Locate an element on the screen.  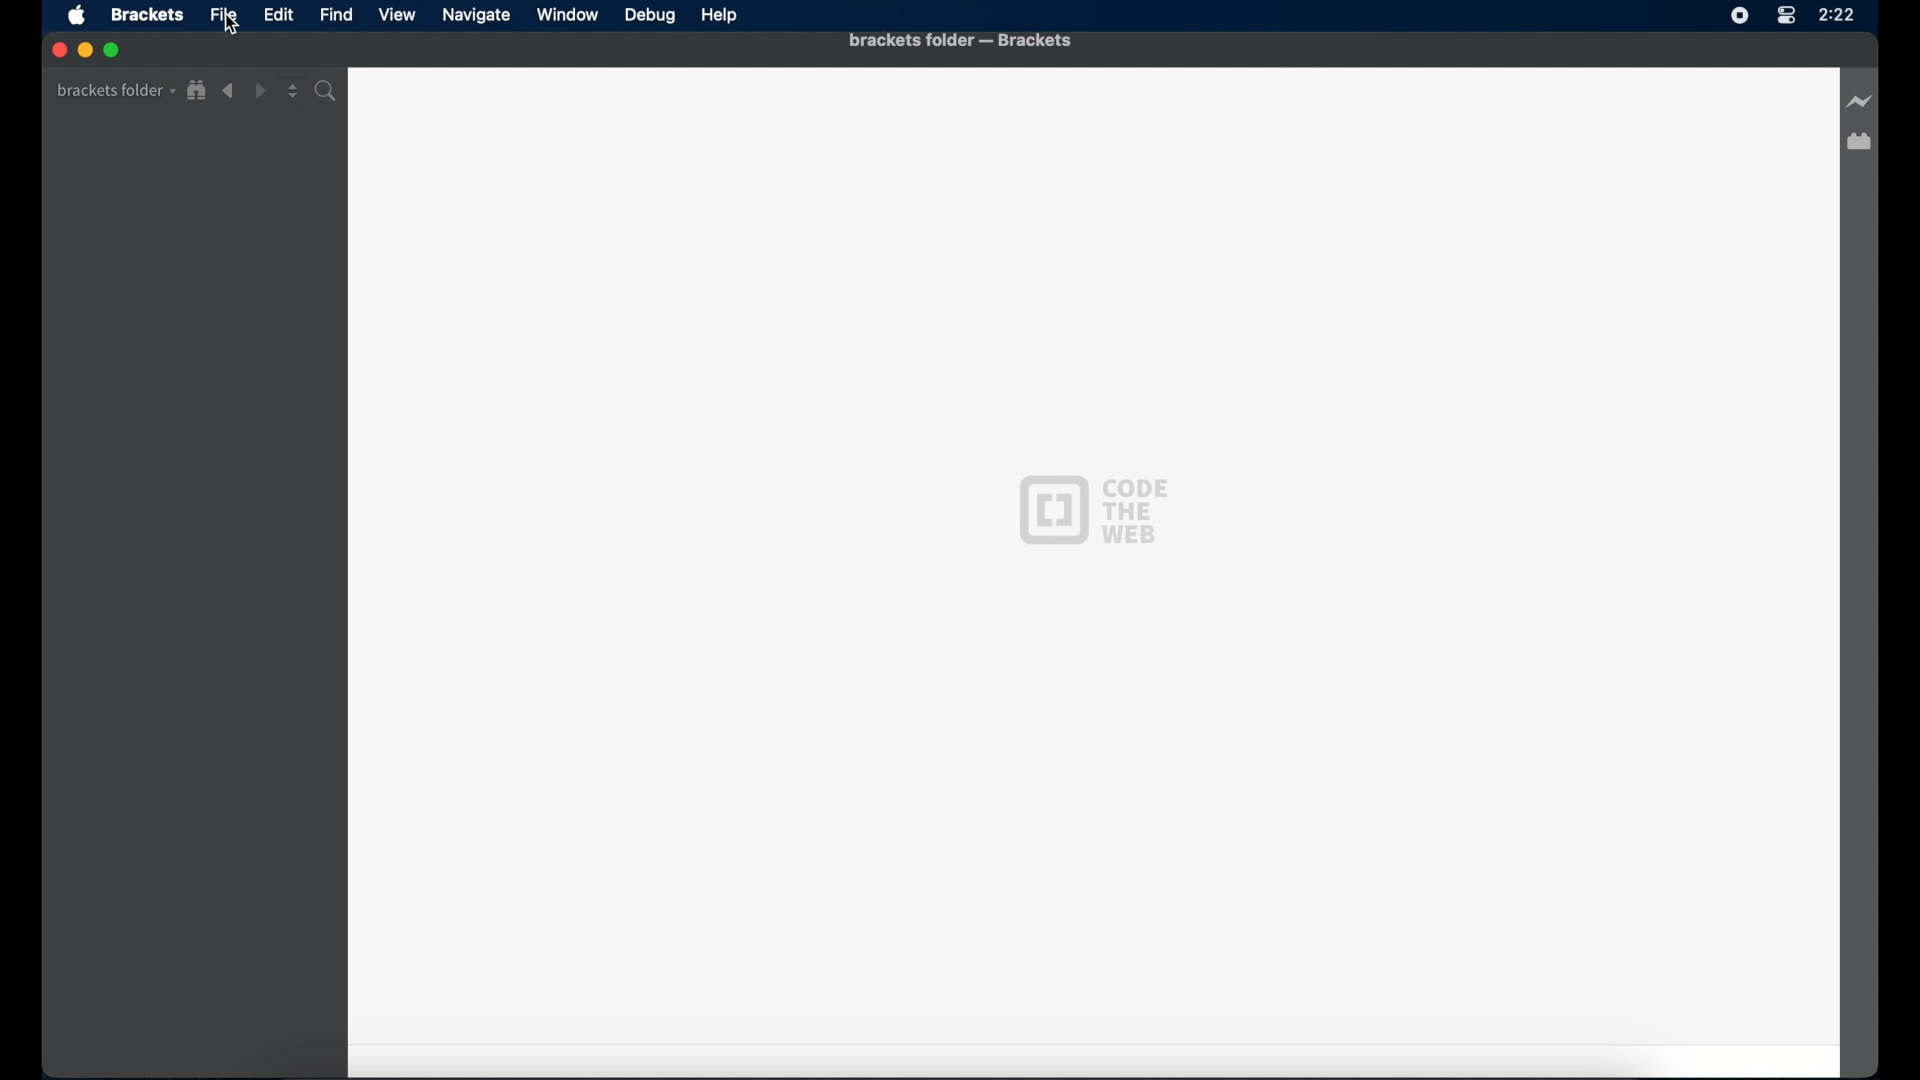
brackets is located at coordinates (147, 16).